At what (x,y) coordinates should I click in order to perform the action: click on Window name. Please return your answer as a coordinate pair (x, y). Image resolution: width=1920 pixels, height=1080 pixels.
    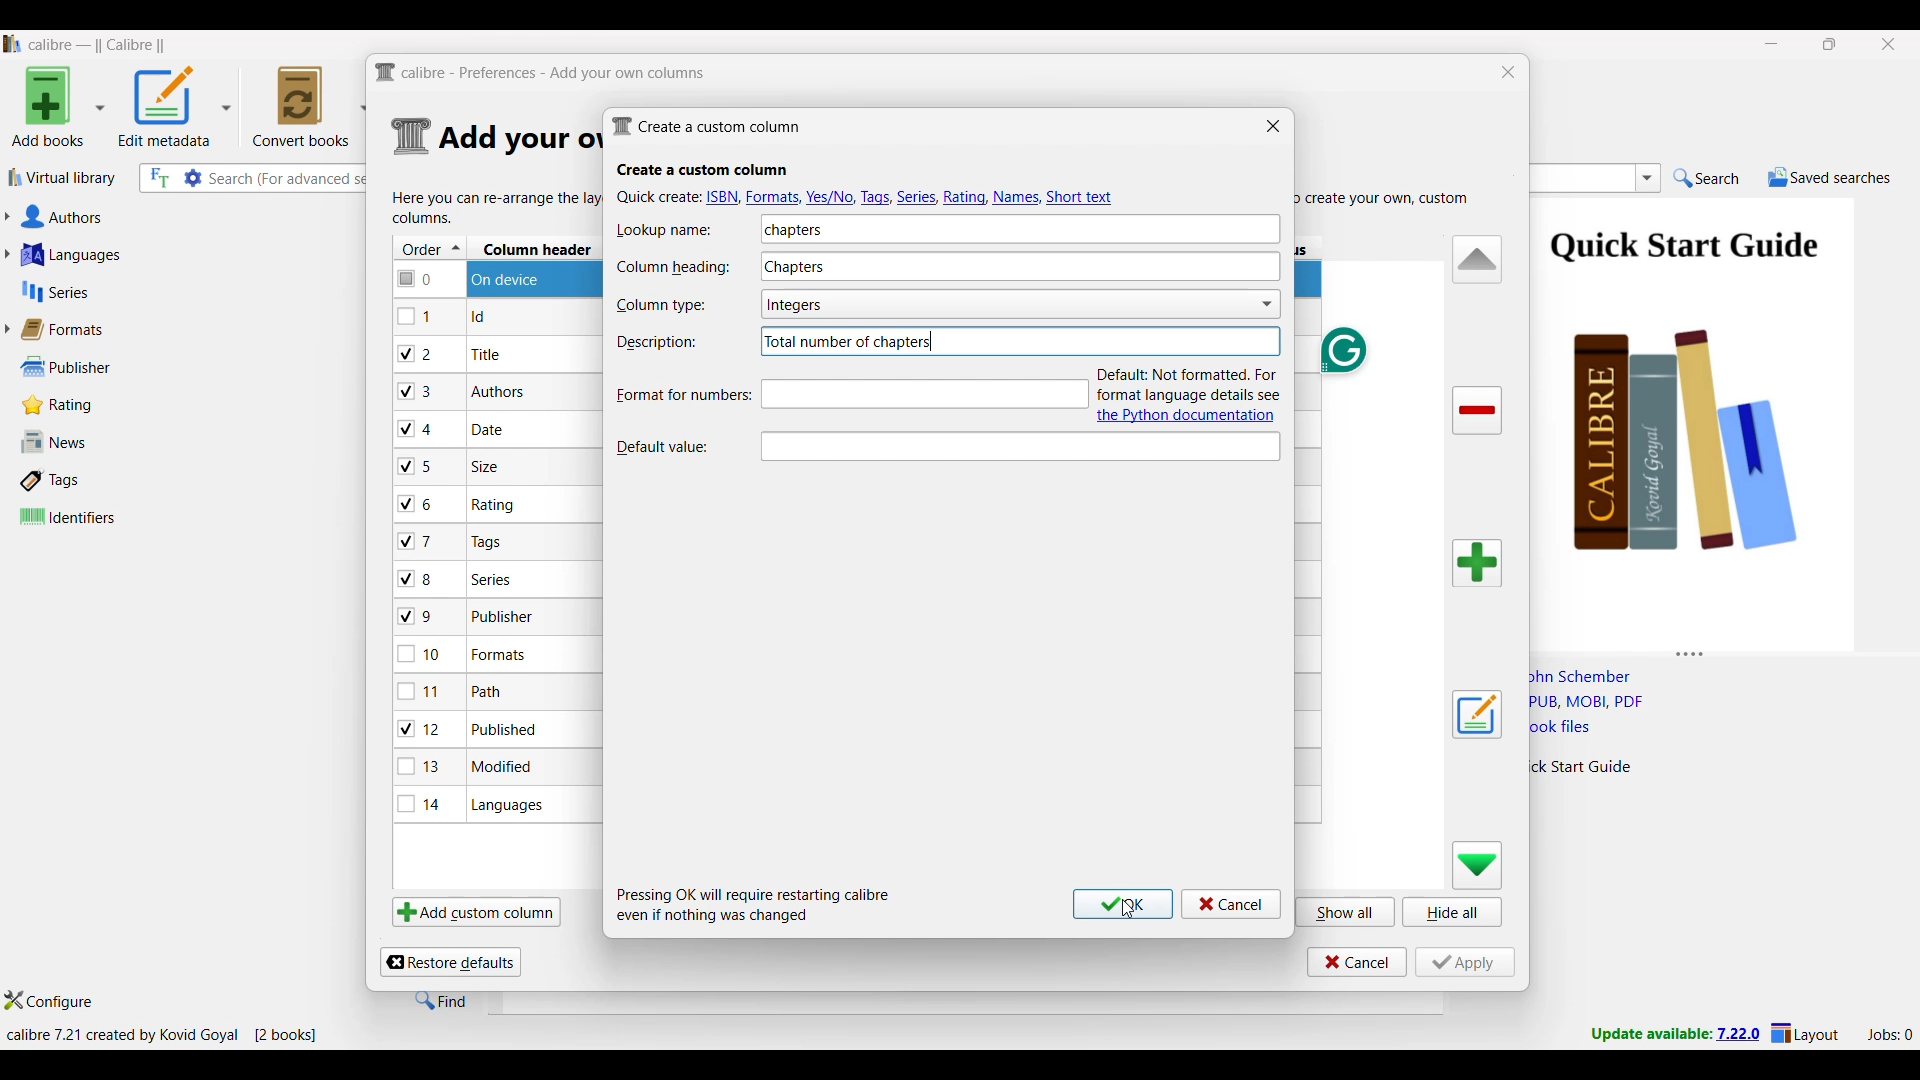
    Looking at the image, I should click on (706, 126).